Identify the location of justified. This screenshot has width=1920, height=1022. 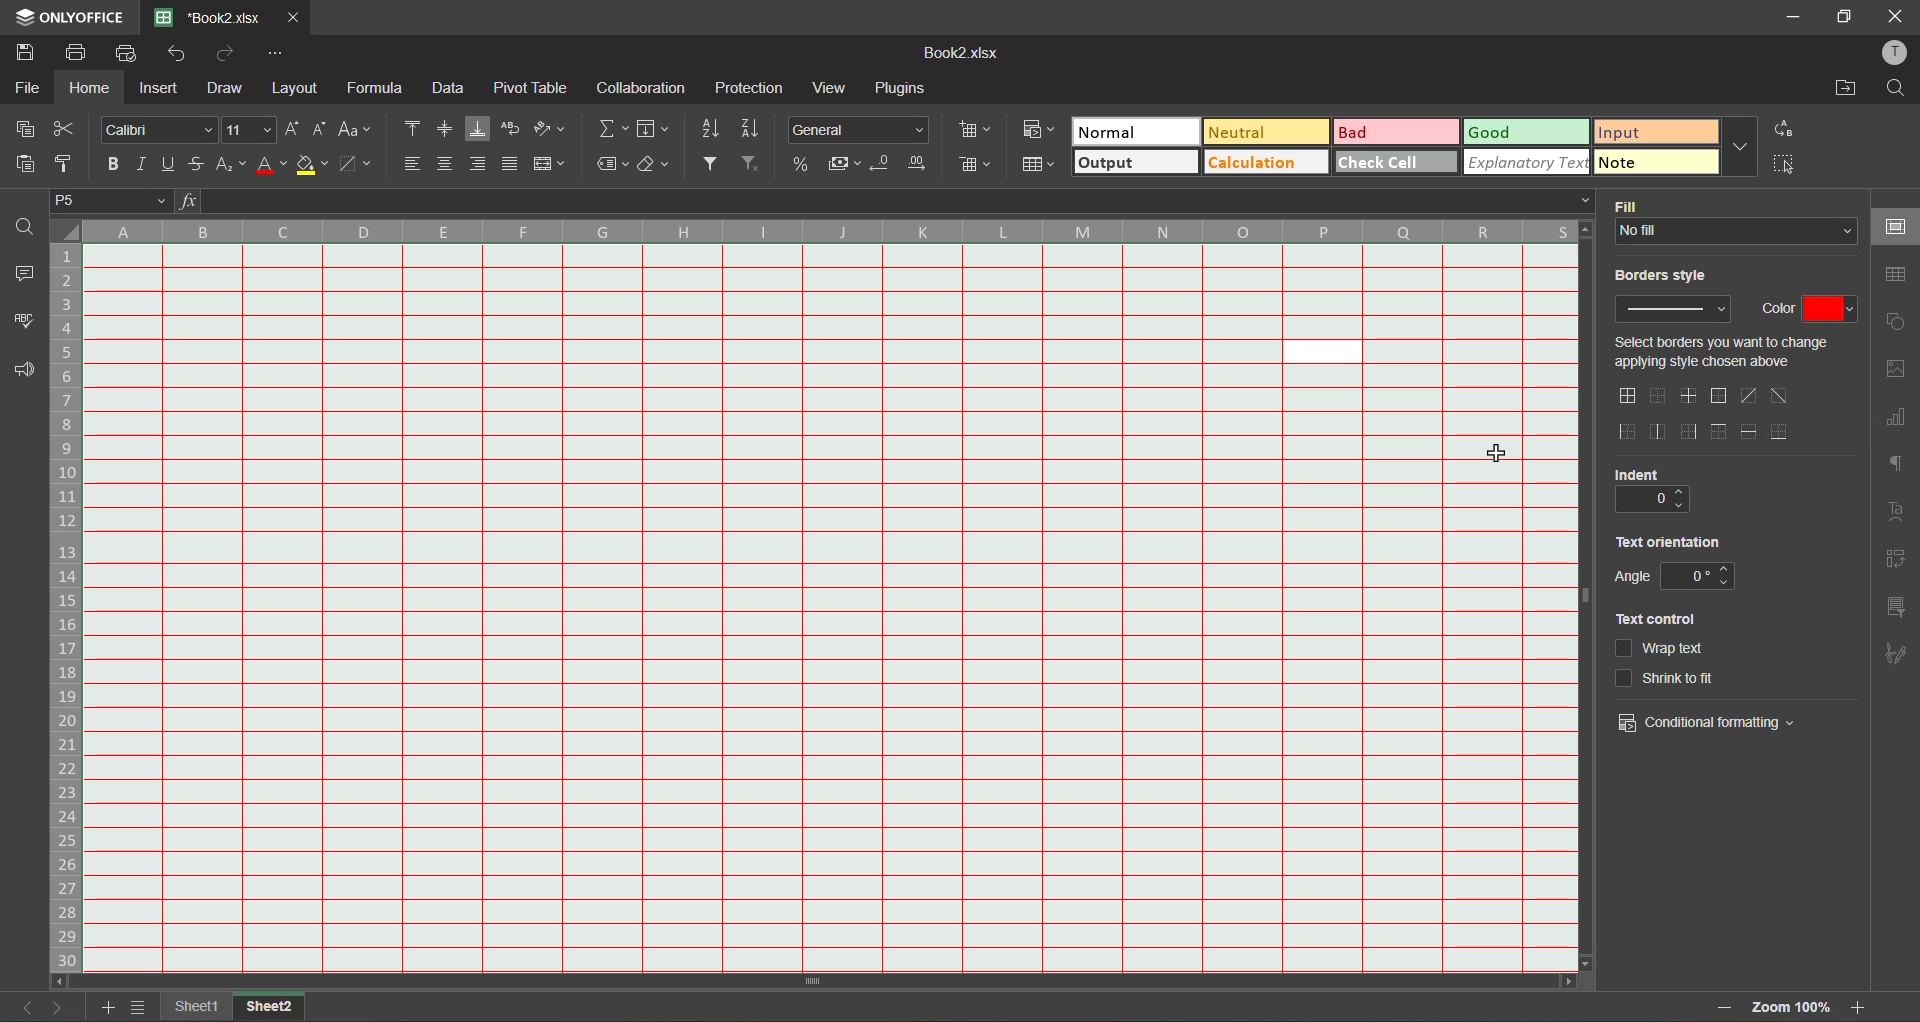
(514, 165).